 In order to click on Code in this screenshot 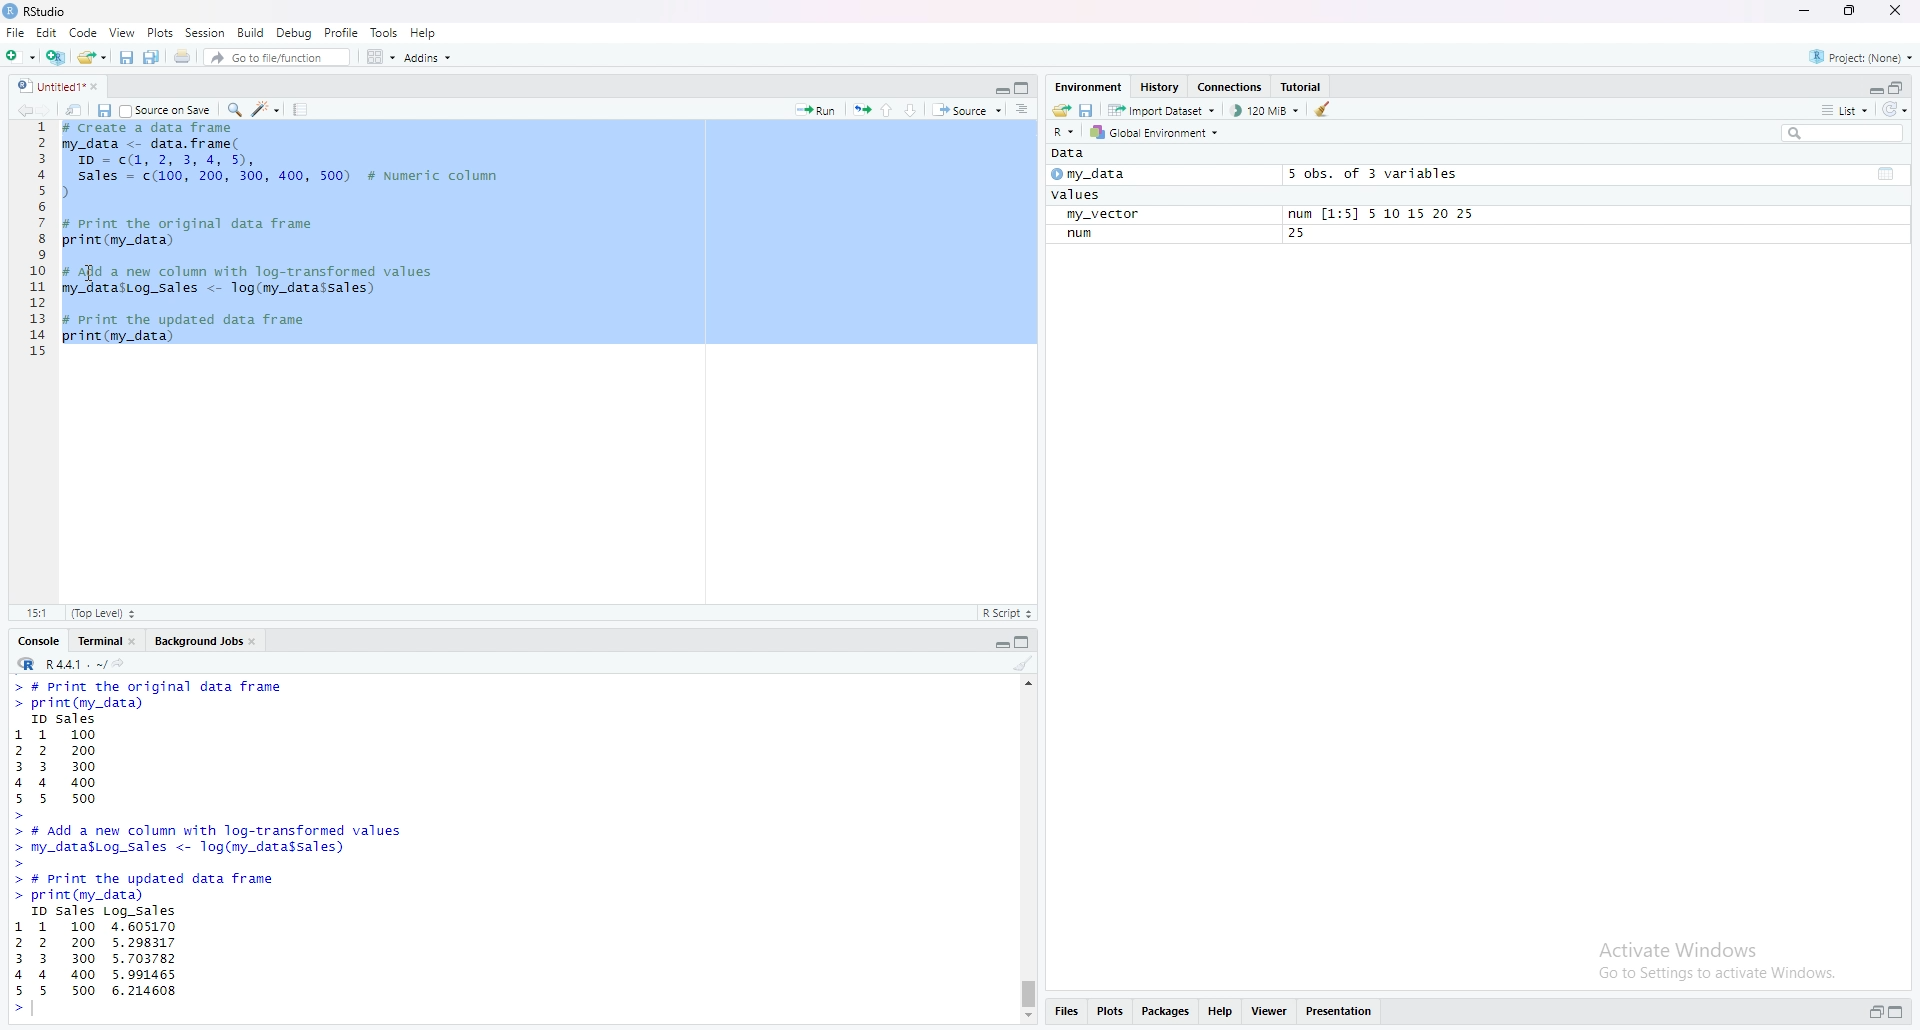, I will do `click(84, 34)`.